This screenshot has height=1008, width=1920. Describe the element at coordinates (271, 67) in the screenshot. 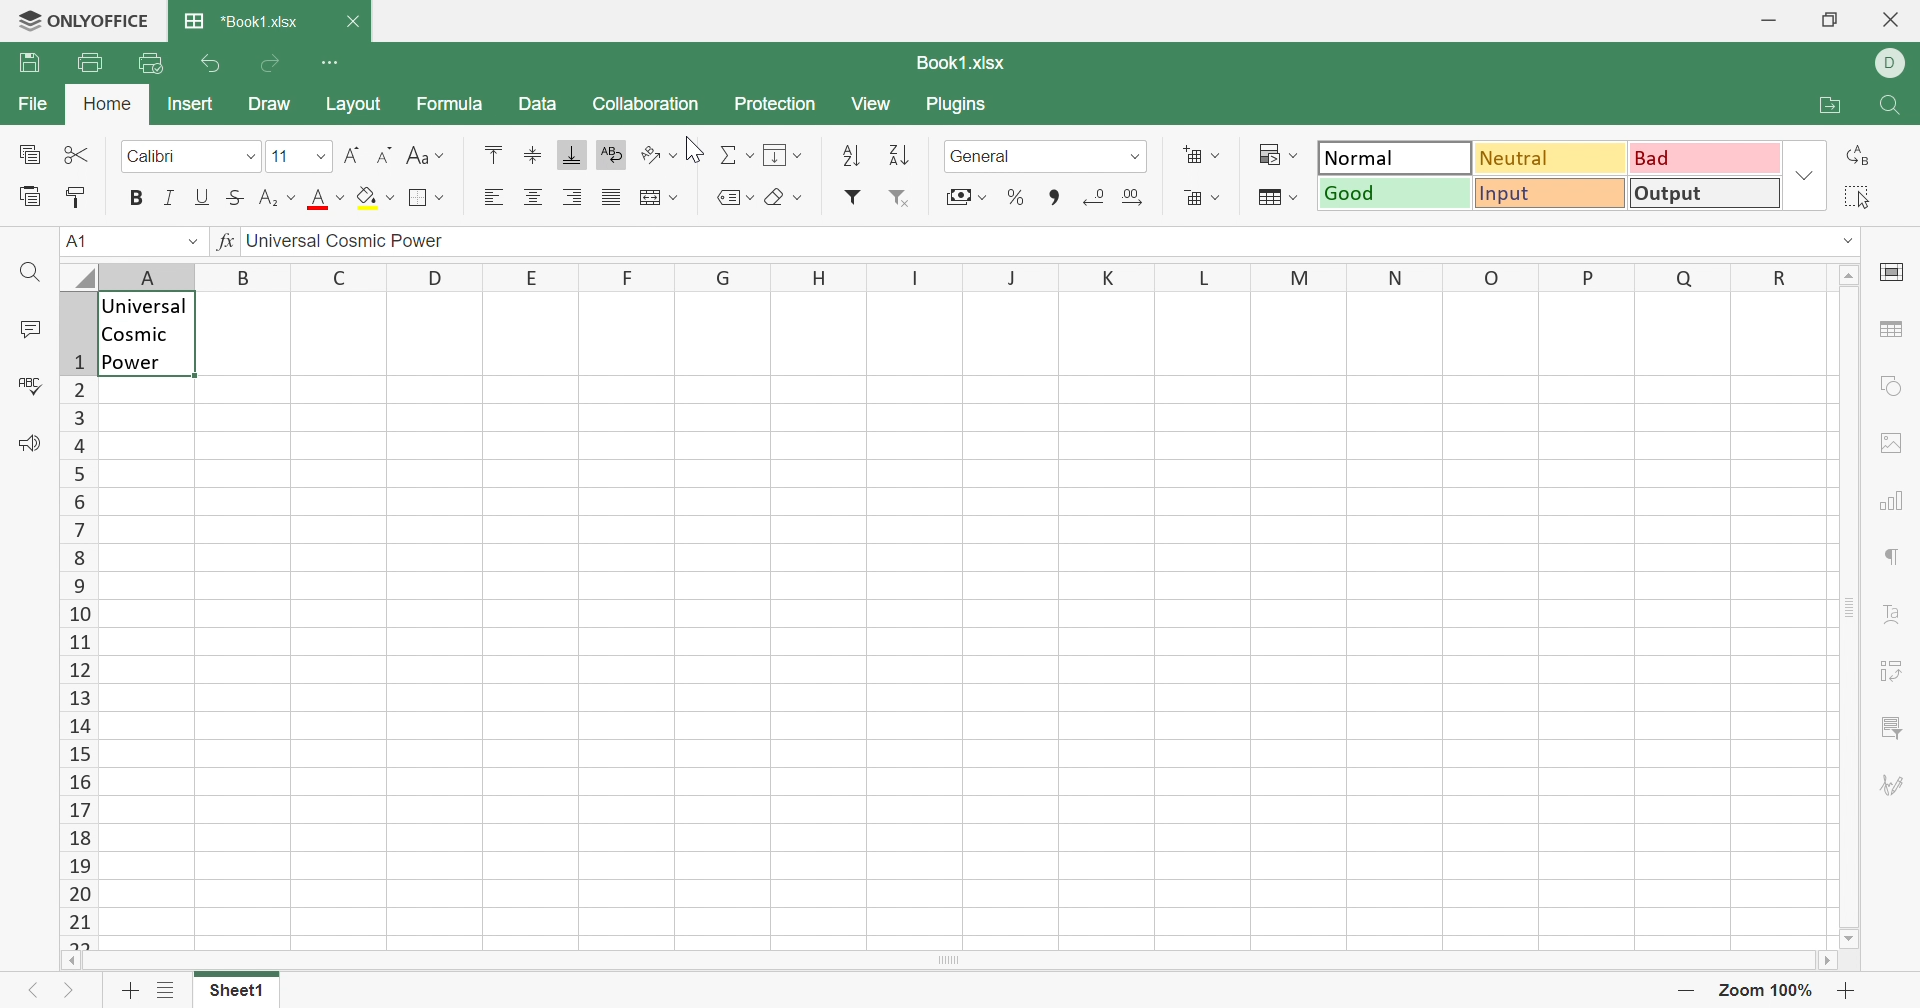

I see `Redo` at that location.